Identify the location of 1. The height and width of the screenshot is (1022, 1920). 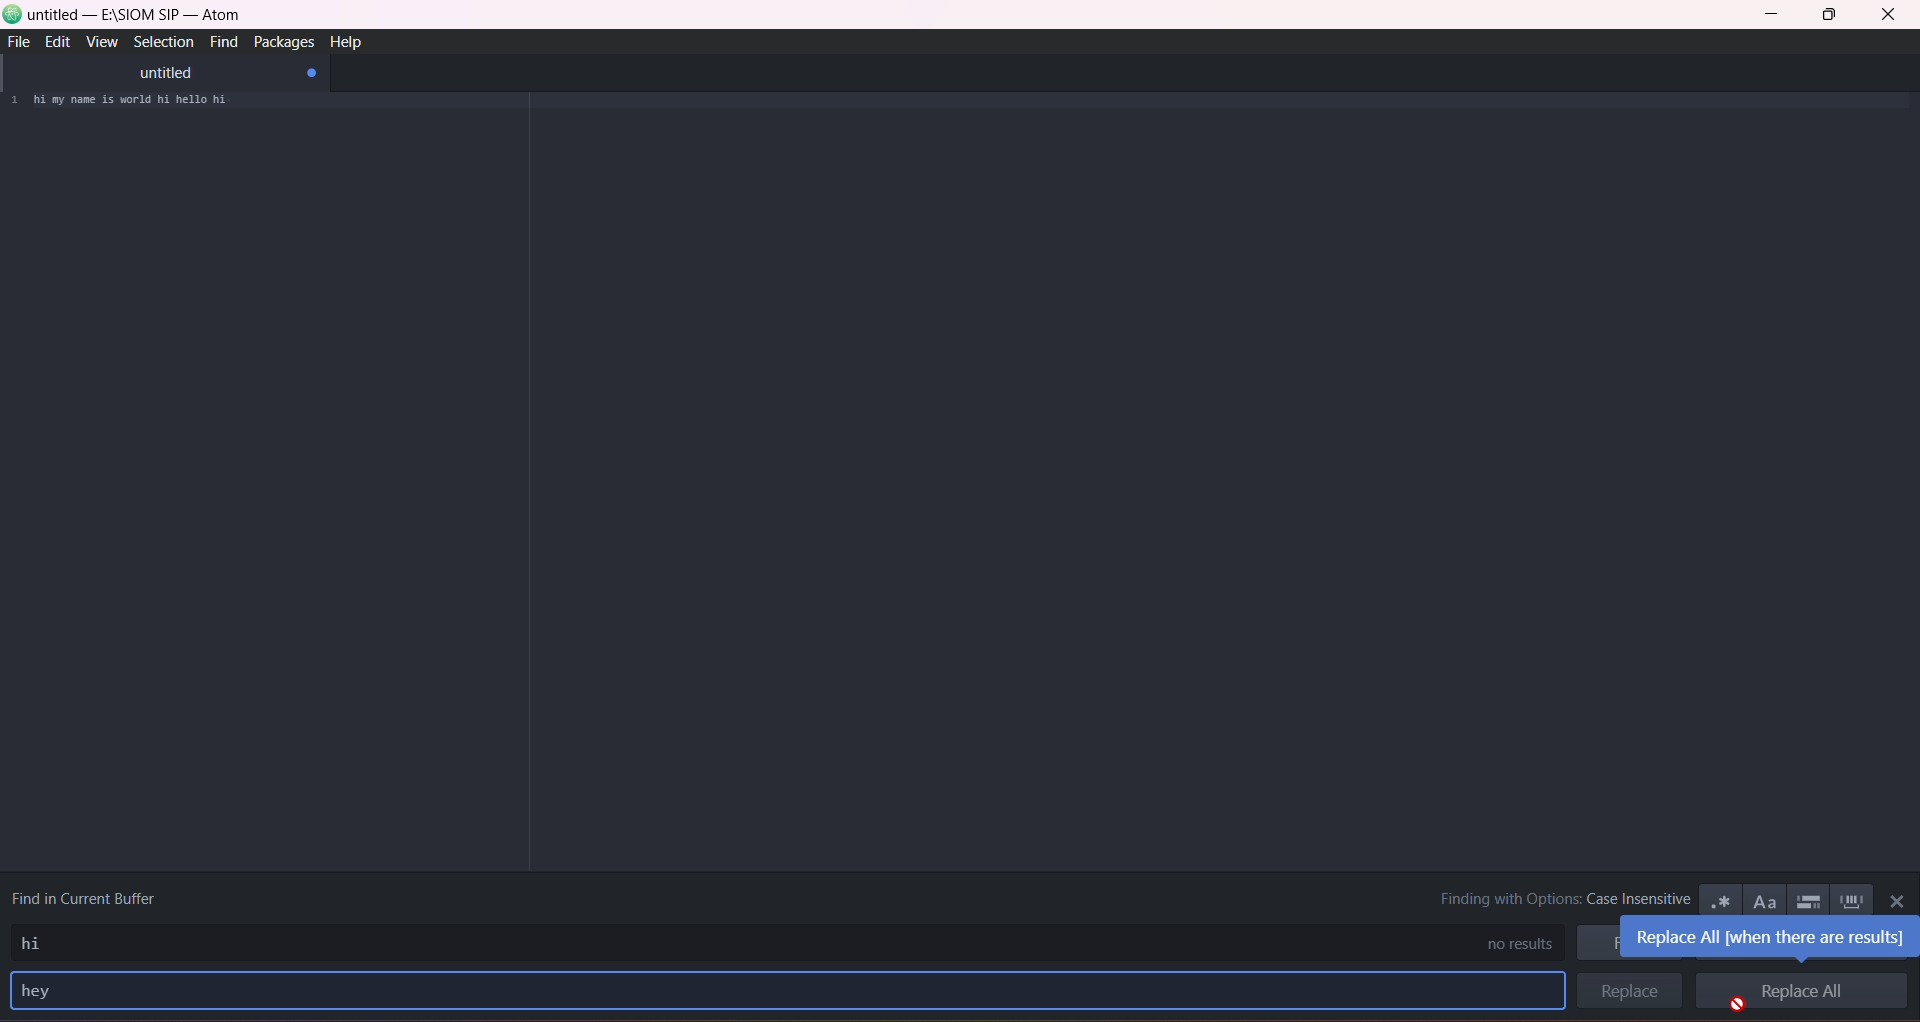
(13, 102).